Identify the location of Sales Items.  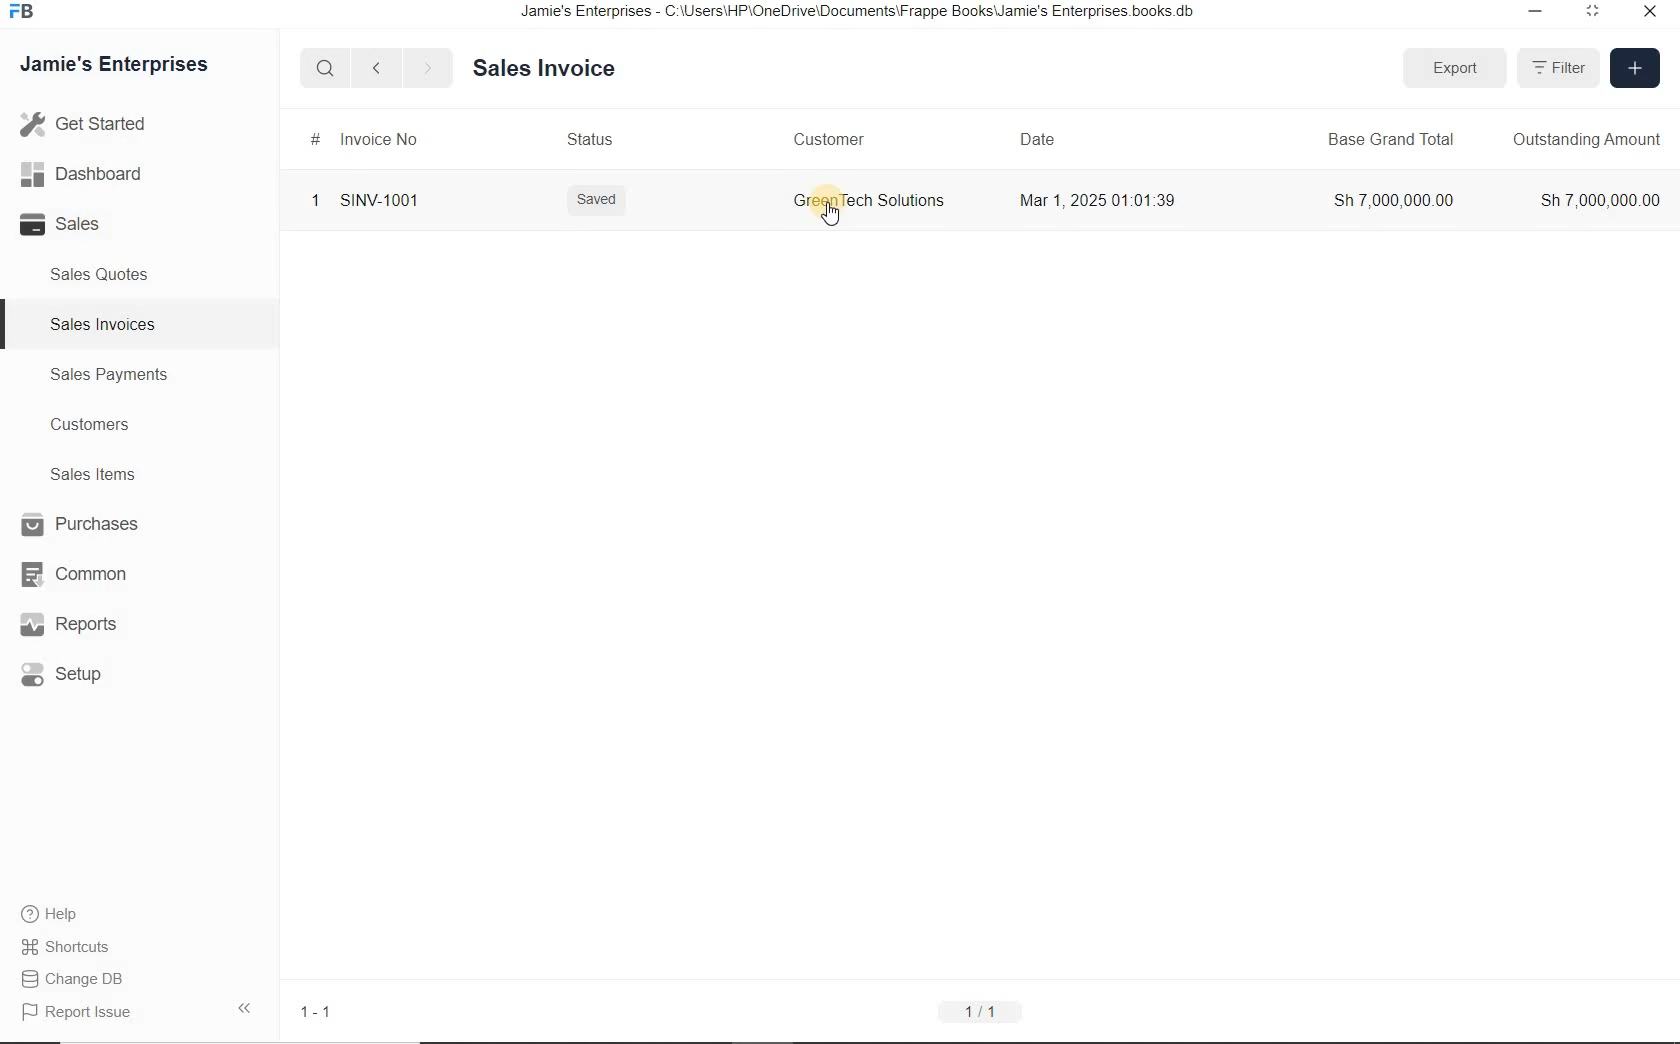
(88, 474).